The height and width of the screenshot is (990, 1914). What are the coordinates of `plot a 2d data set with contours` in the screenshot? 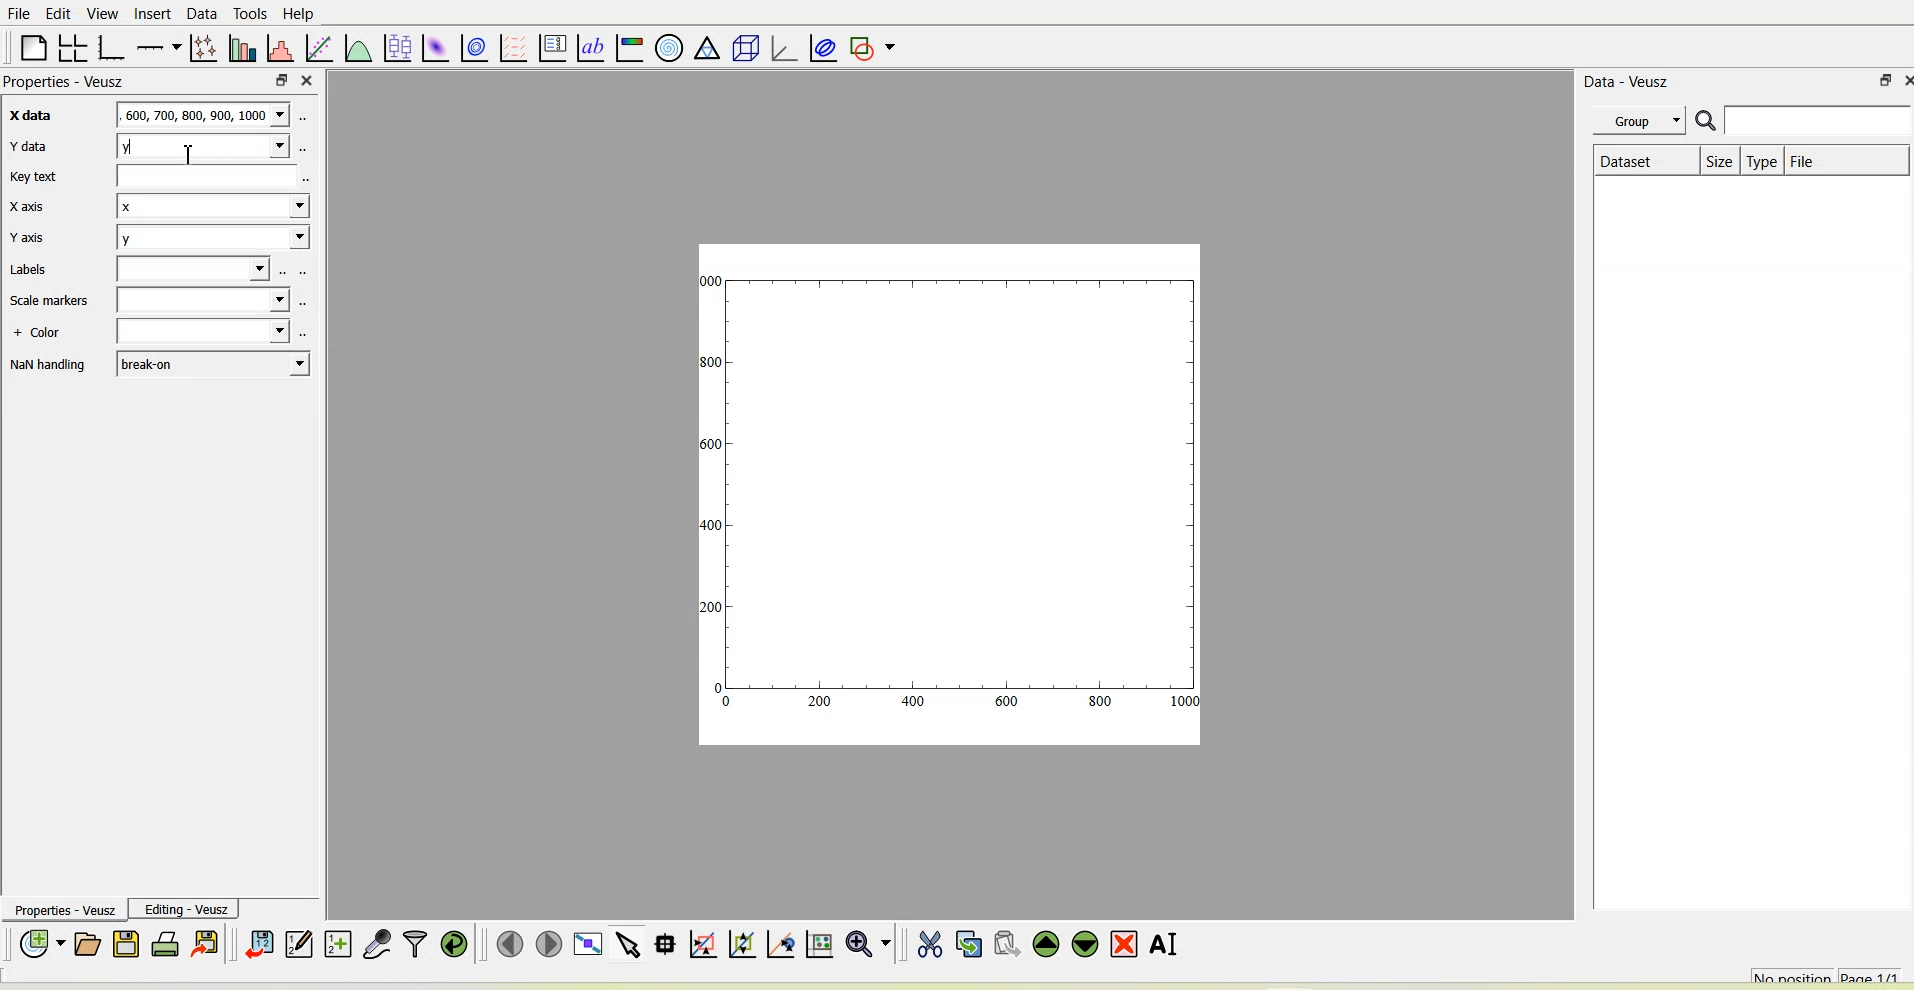 It's located at (473, 48).